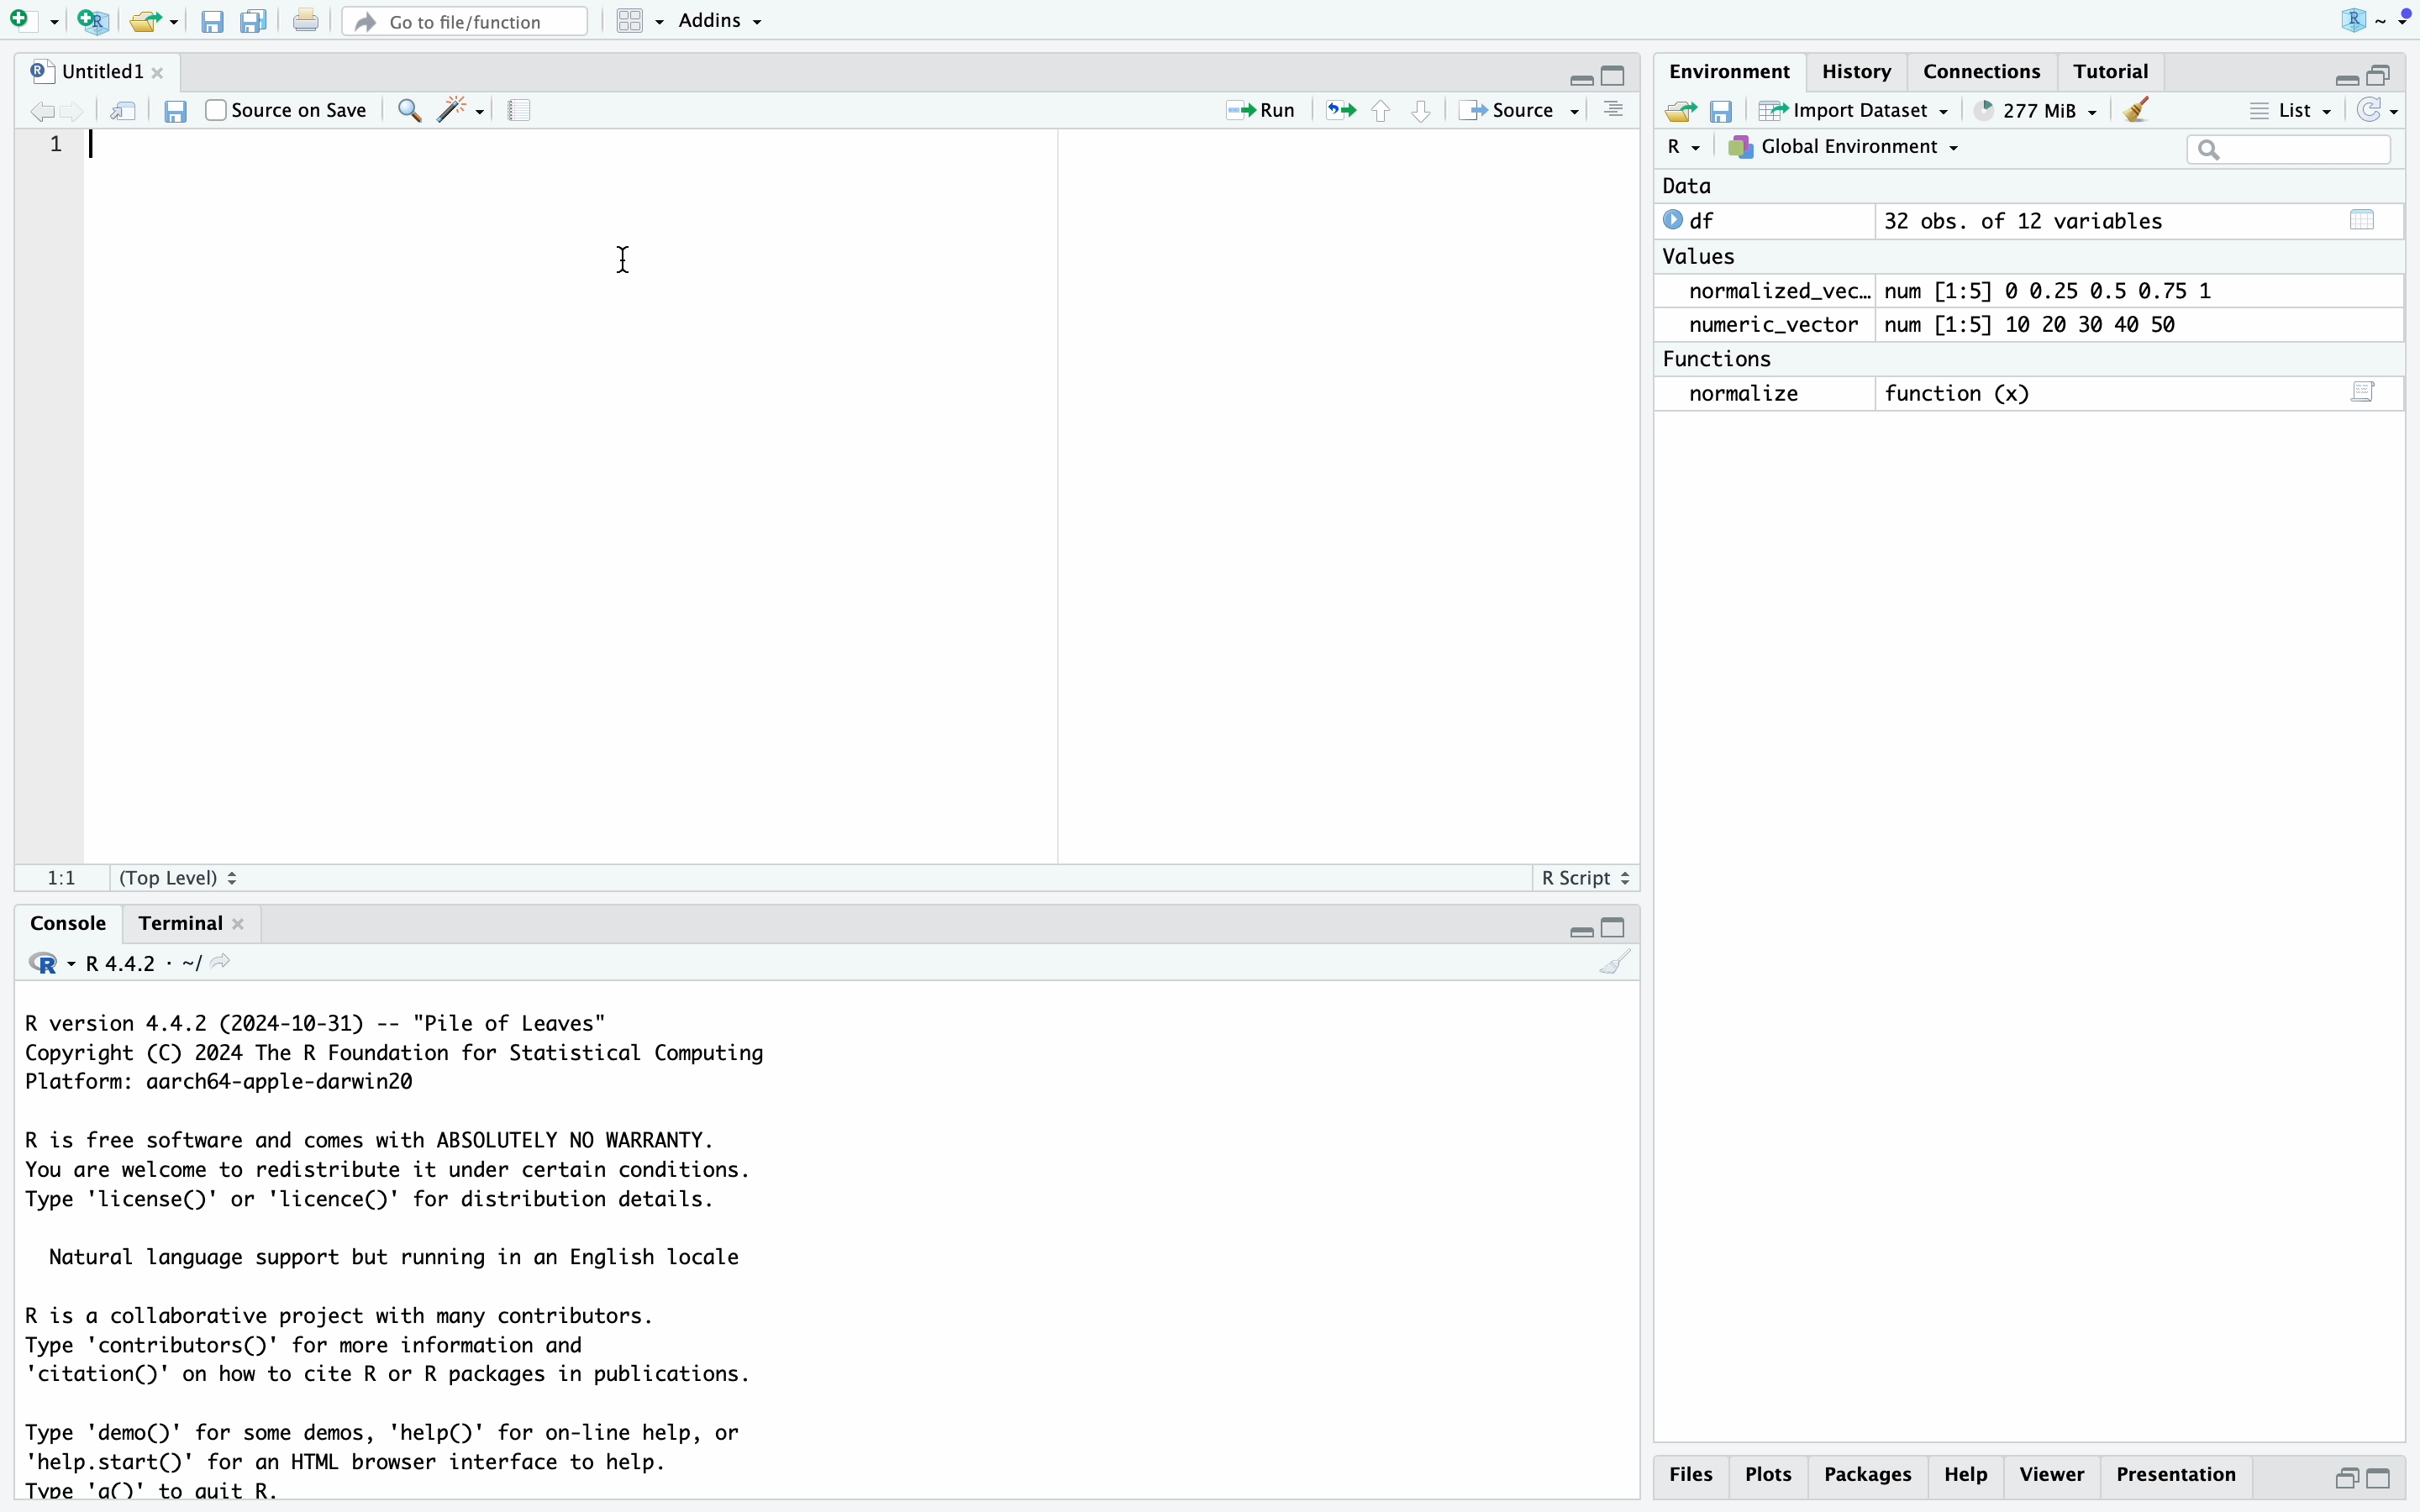  Describe the element at coordinates (1699, 219) in the screenshot. I see `0 df` at that location.